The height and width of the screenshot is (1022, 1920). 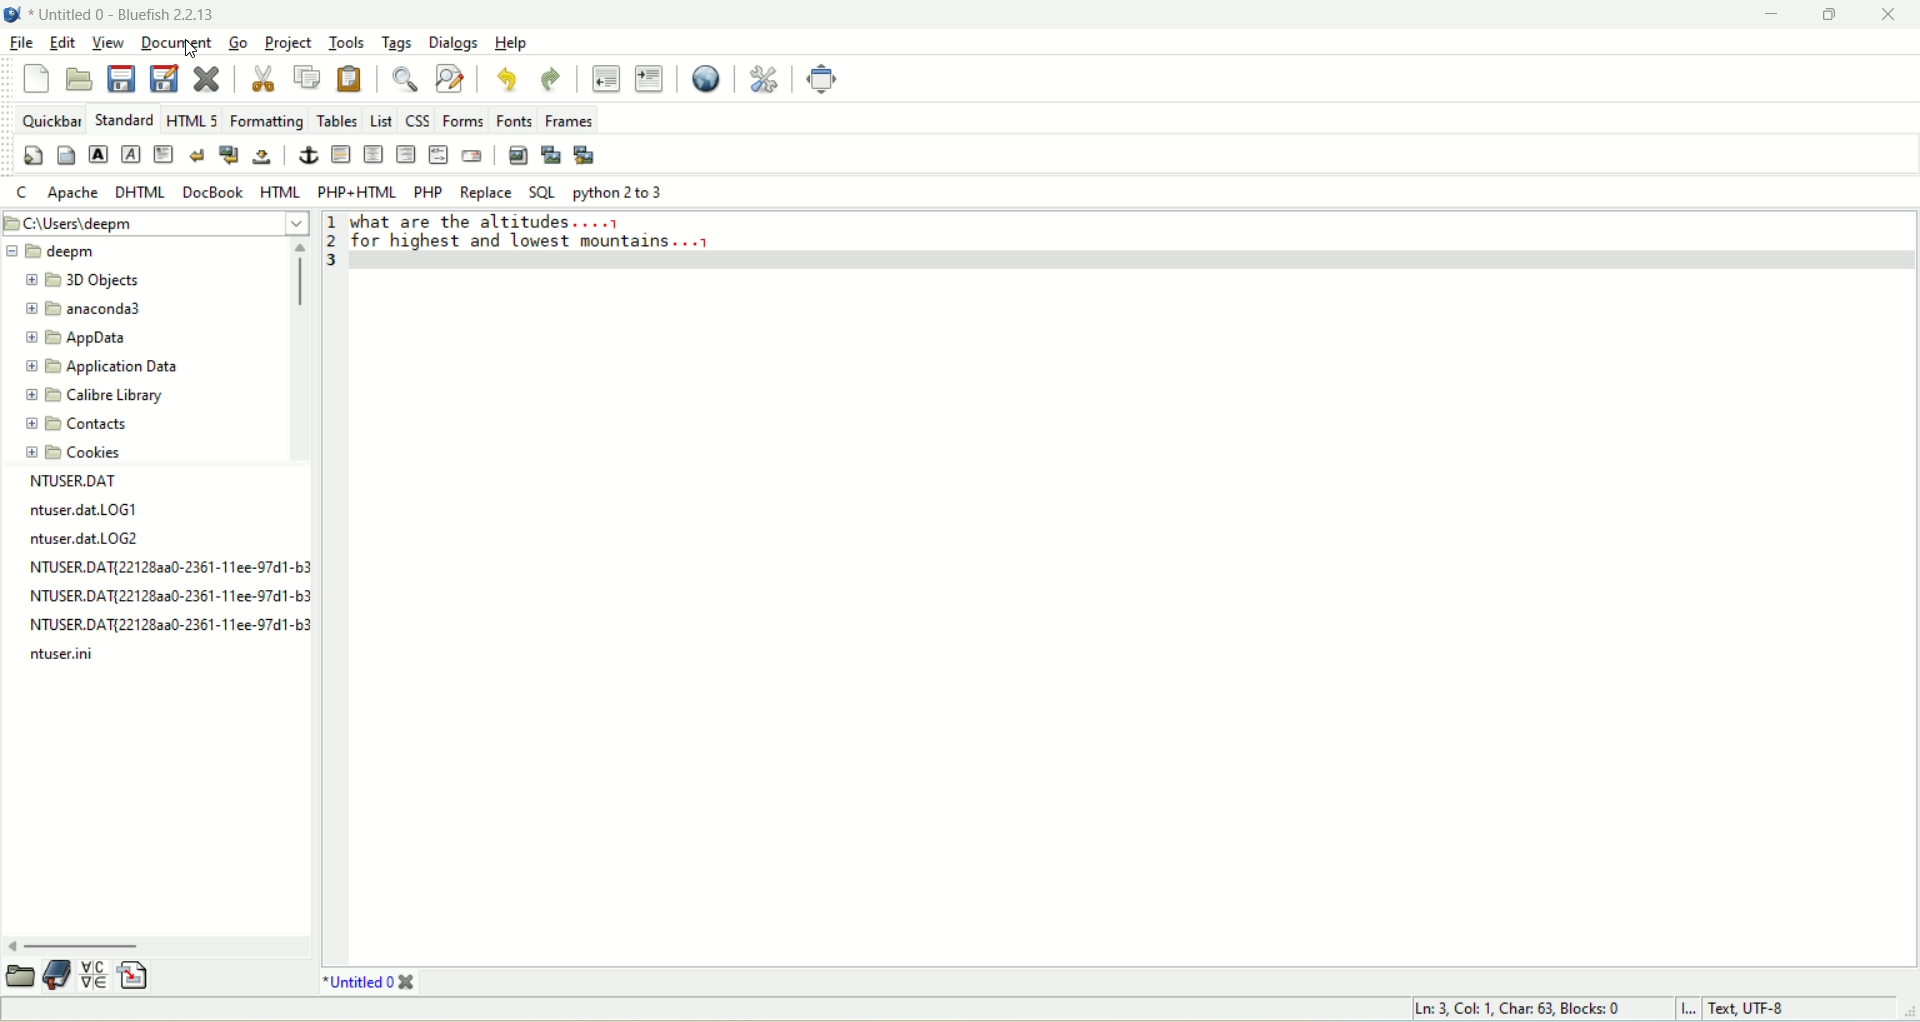 I want to click on calibre Library, so click(x=90, y=397).